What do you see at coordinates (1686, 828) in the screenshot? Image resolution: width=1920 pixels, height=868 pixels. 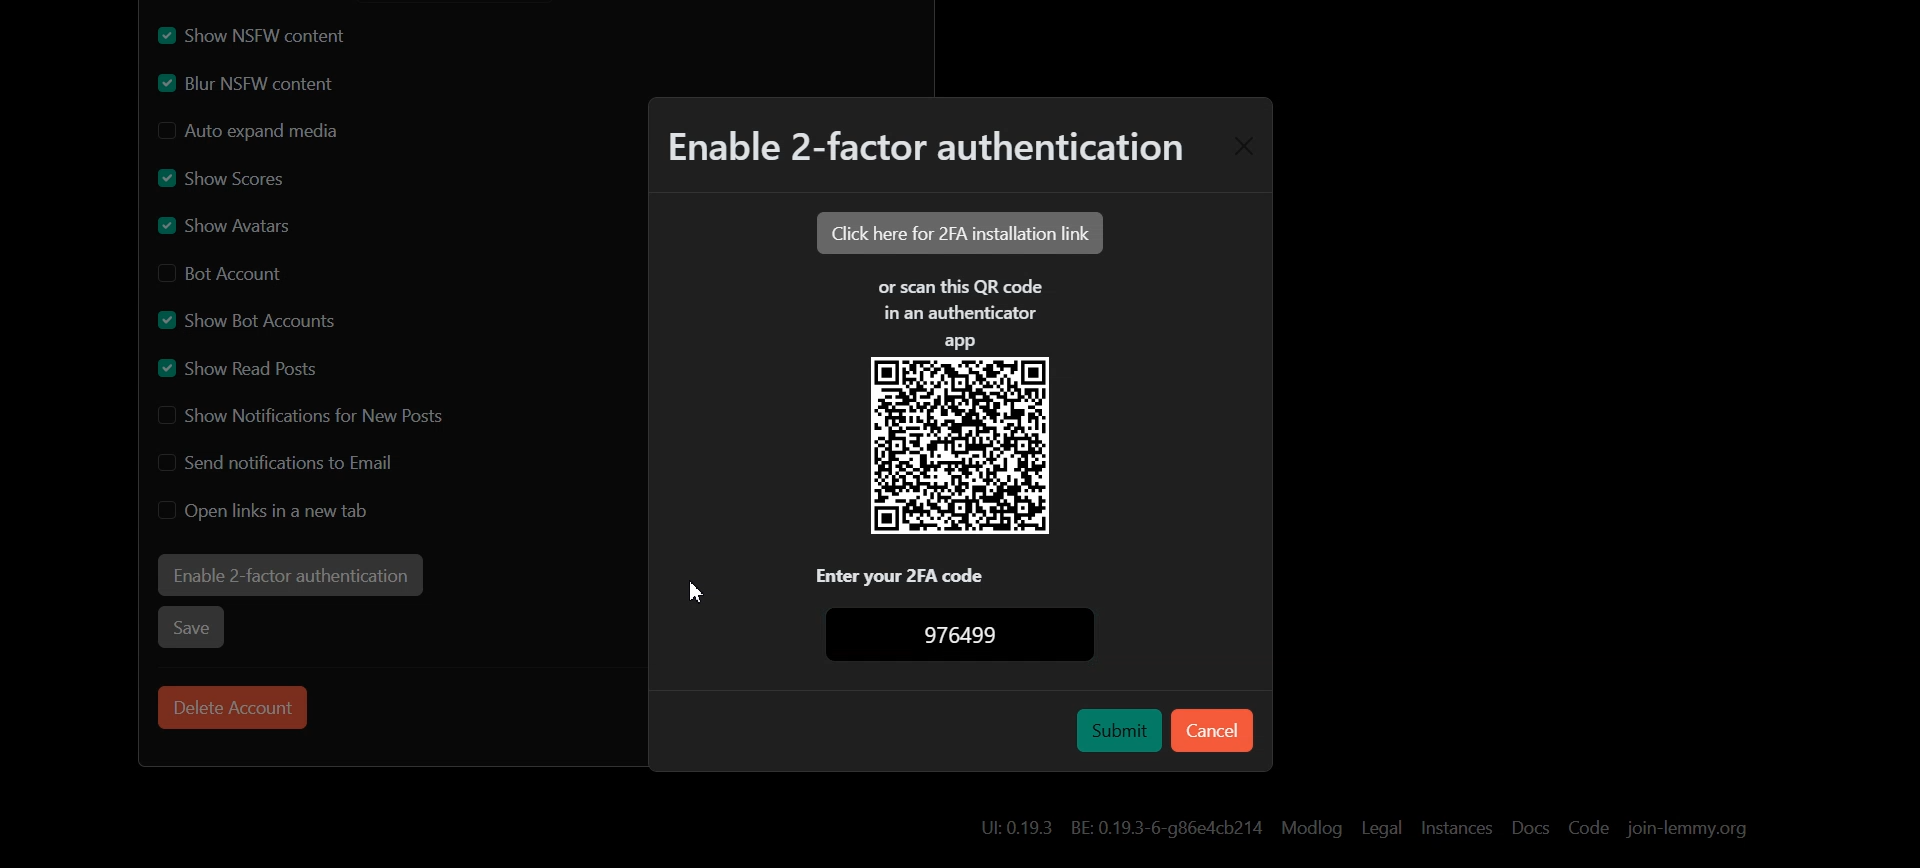 I see `join-lemmy.org` at bounding box center [1686, 828].